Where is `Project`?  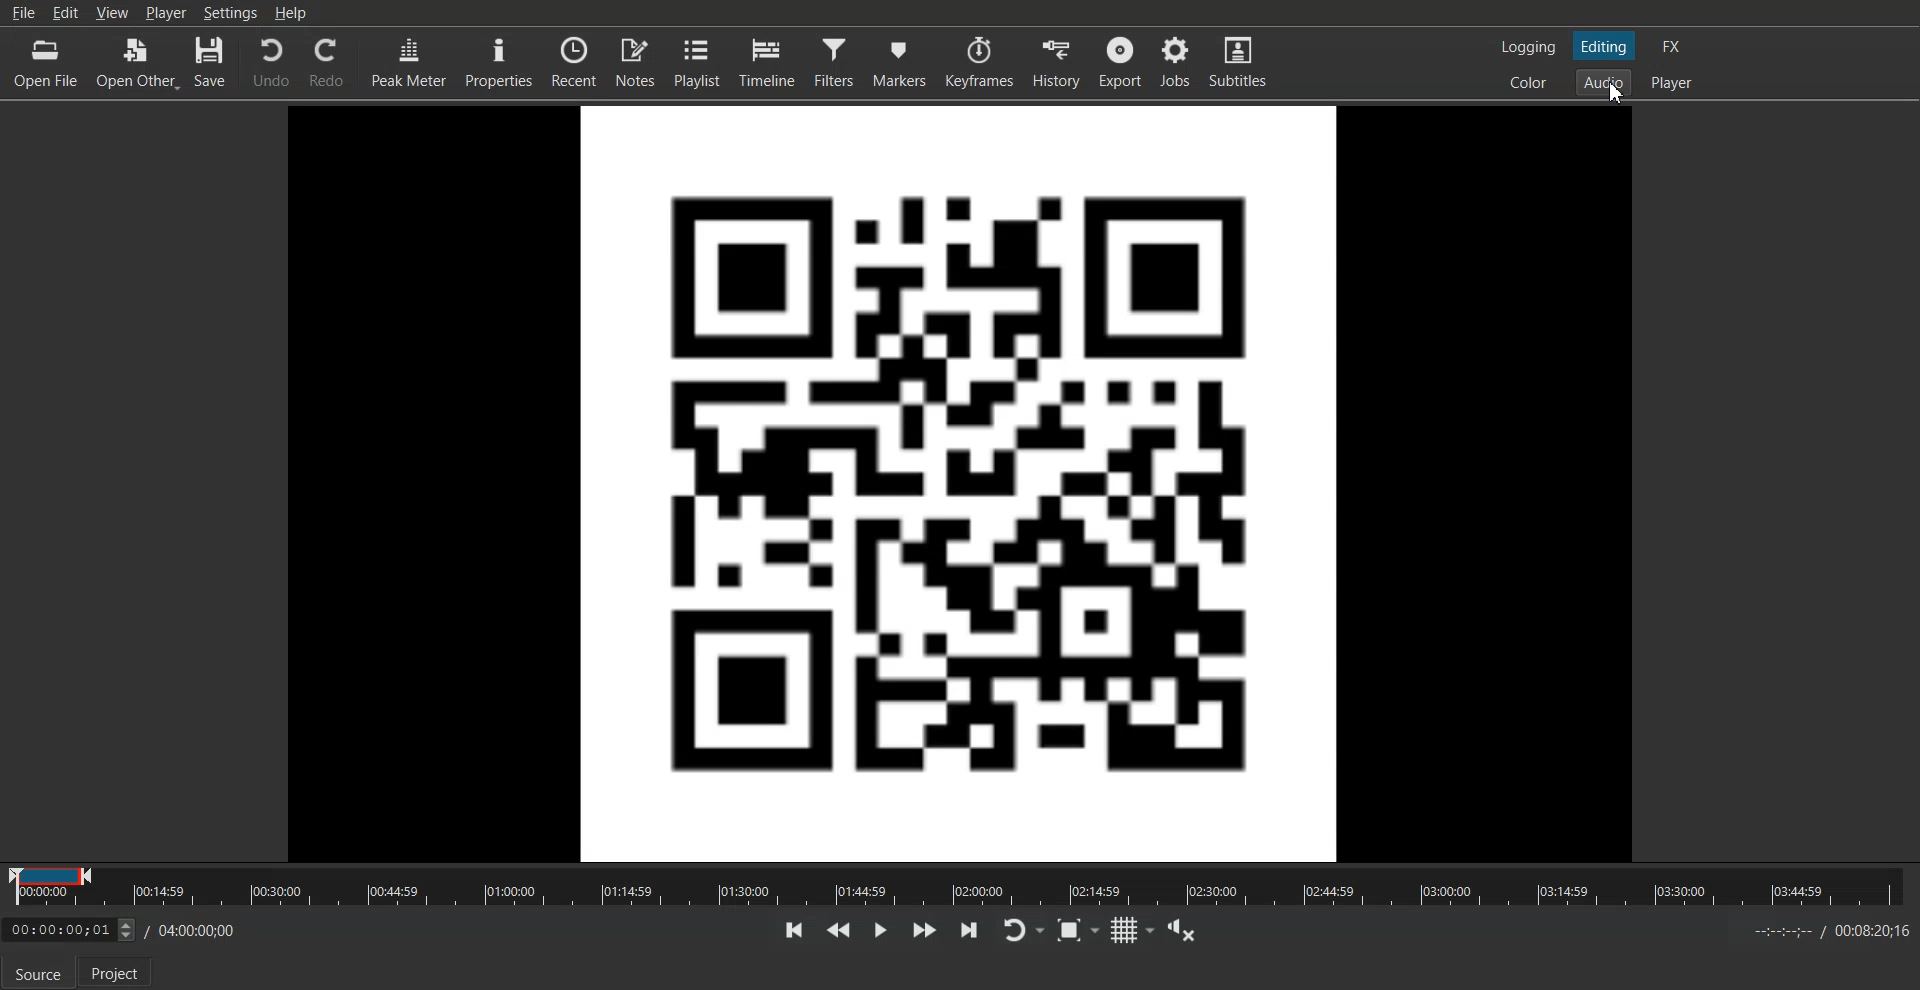 Project is located at coordinates (117, 972).